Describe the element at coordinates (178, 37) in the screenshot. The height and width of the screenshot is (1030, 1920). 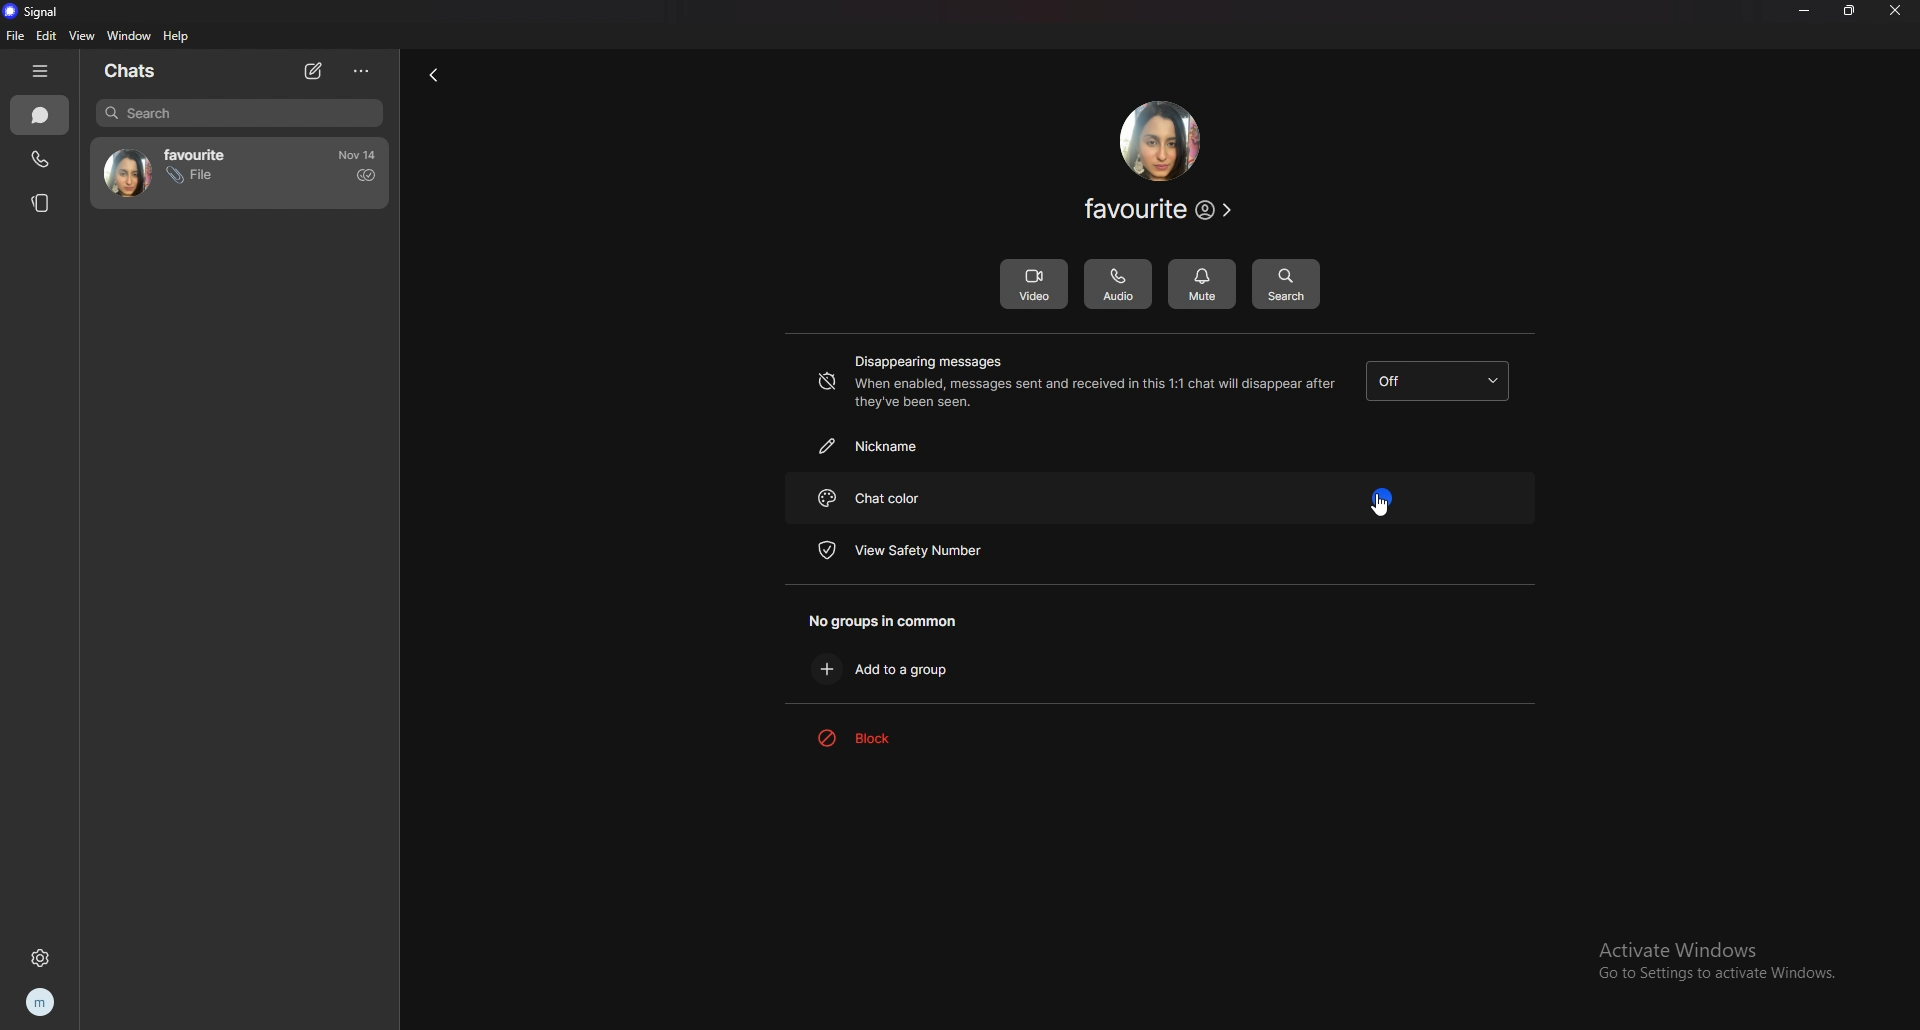
I see `help` at that location.